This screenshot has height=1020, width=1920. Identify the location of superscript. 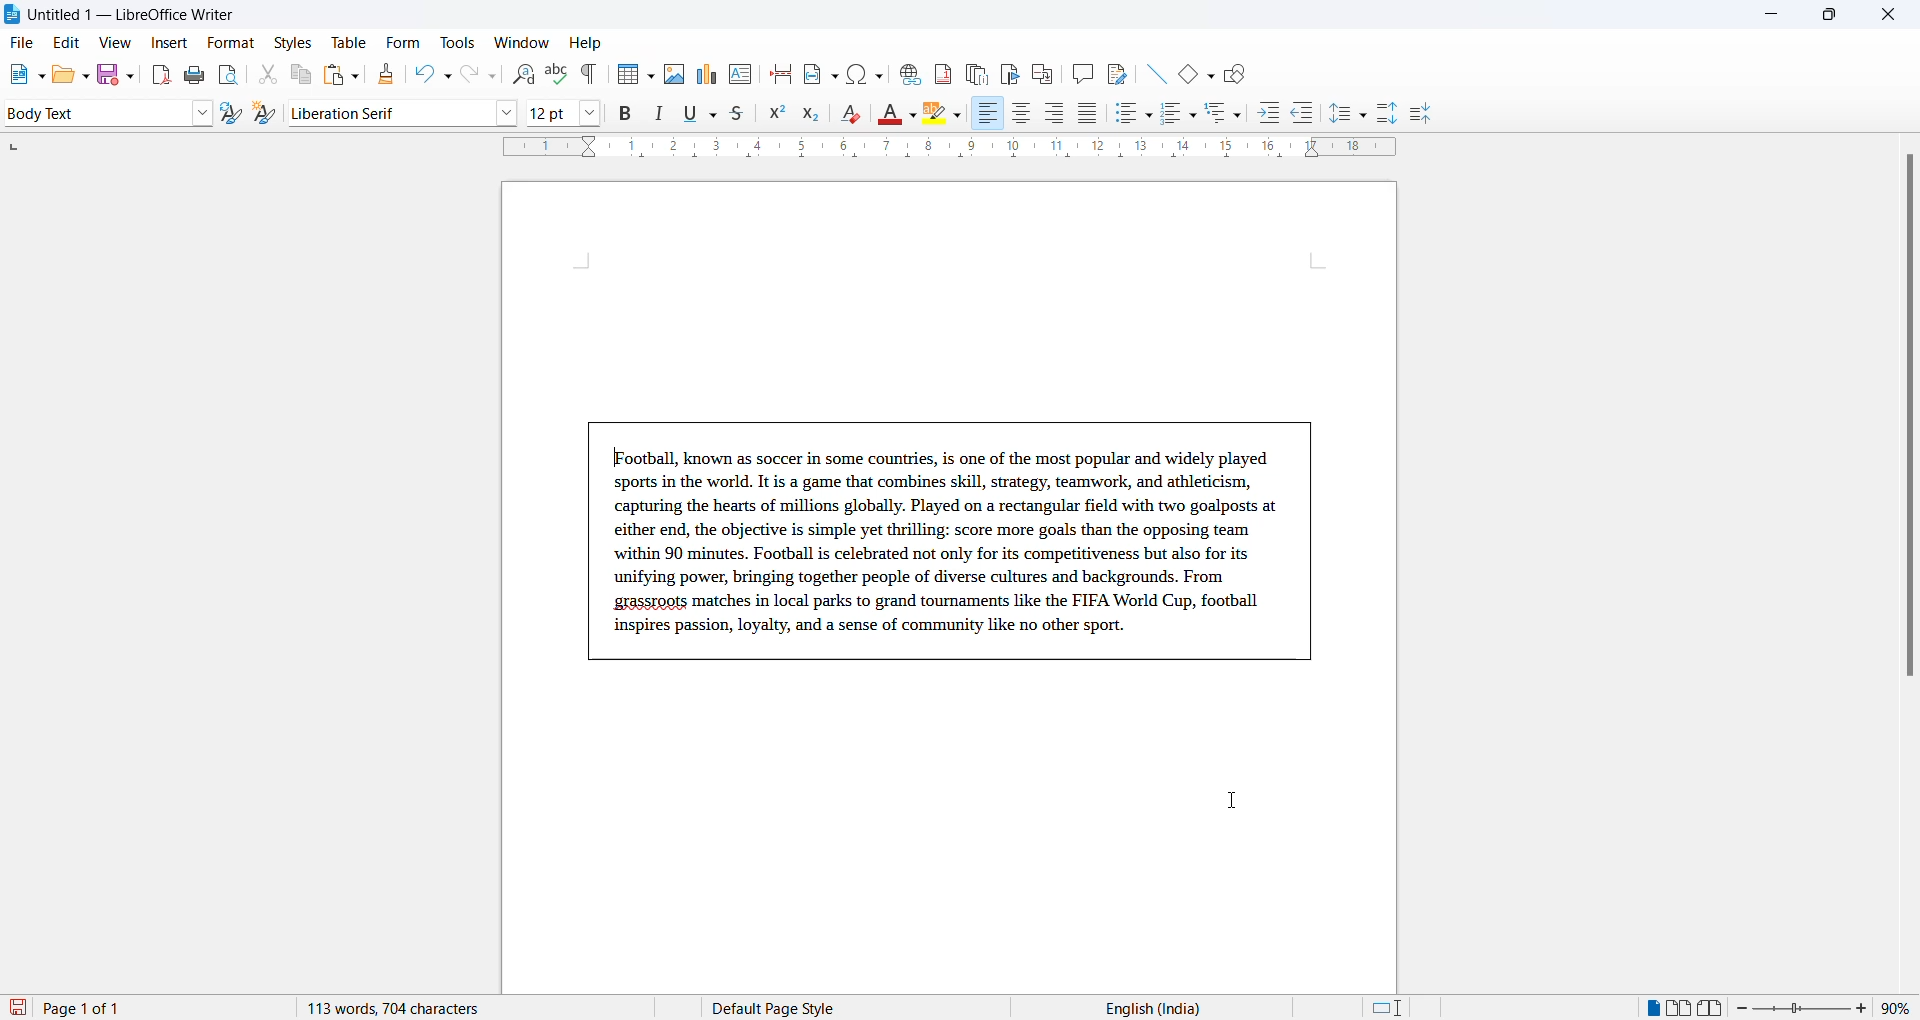
(778, 117).